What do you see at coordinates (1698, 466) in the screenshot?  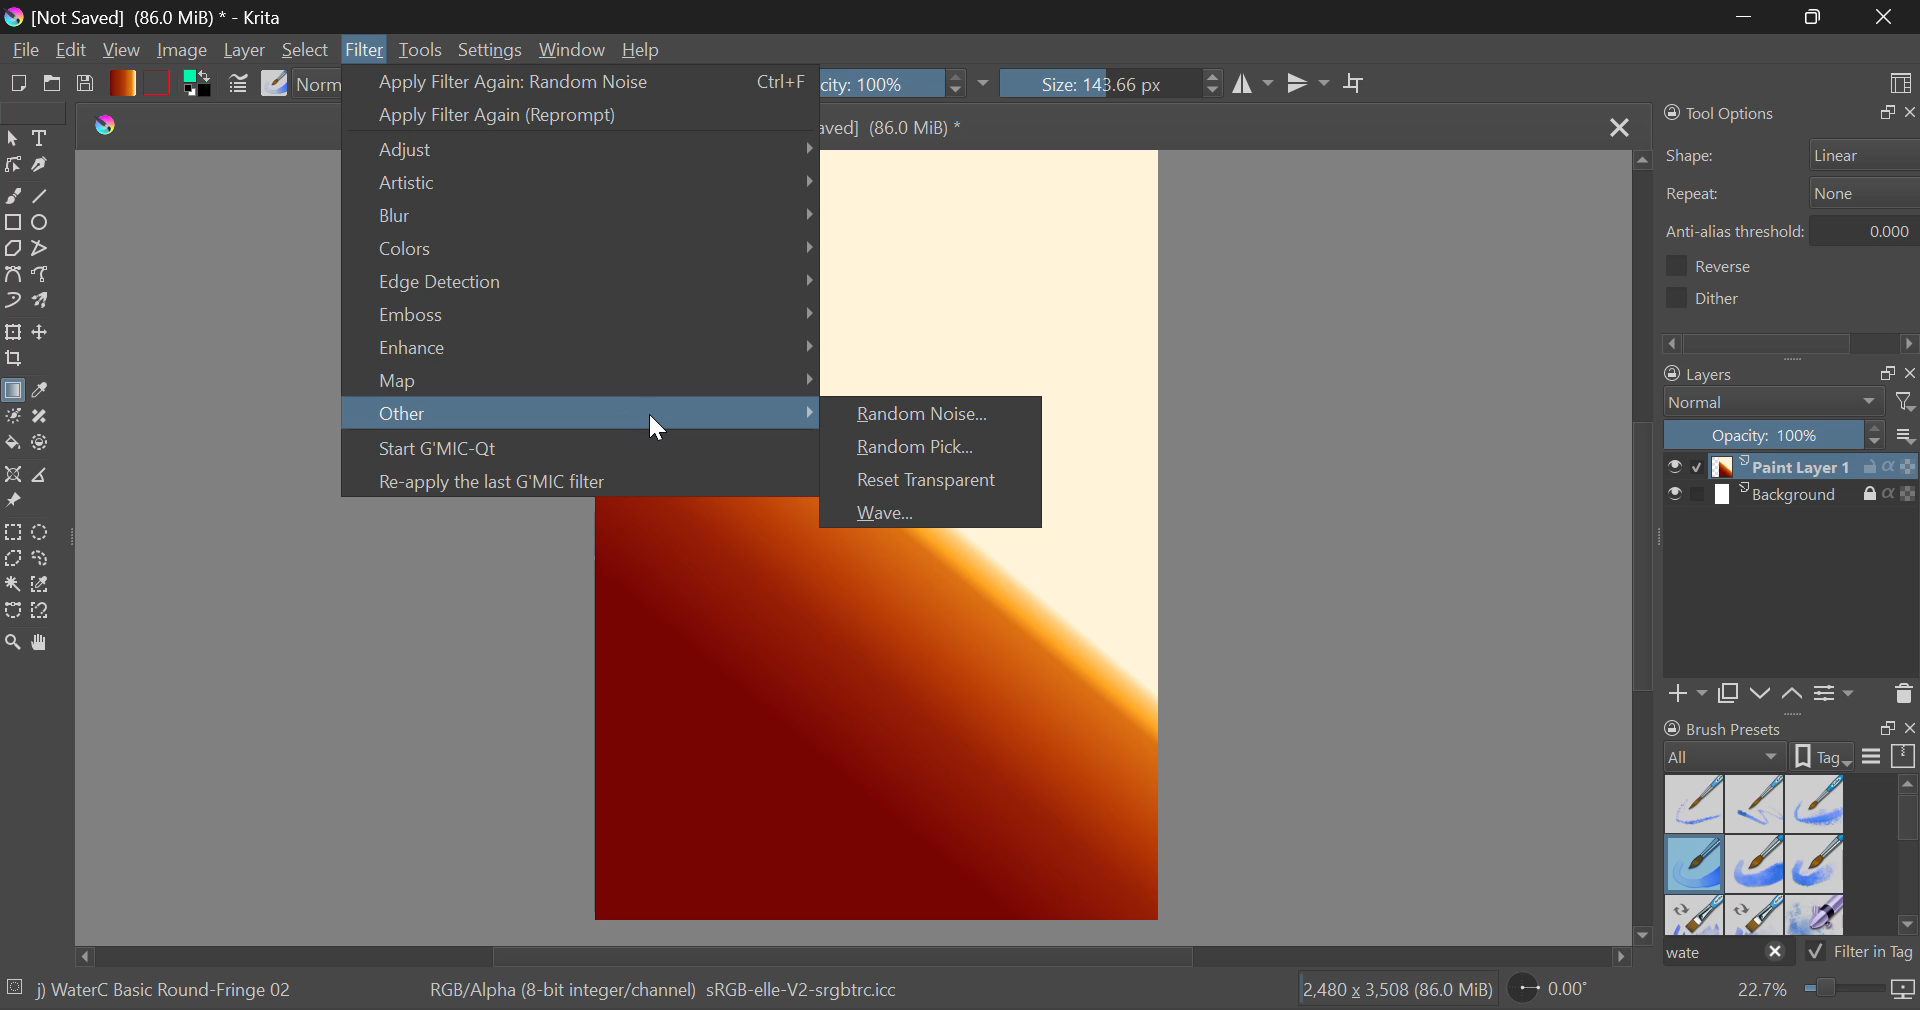 I see `disable paint layer` at bounding box center [1698, 466].